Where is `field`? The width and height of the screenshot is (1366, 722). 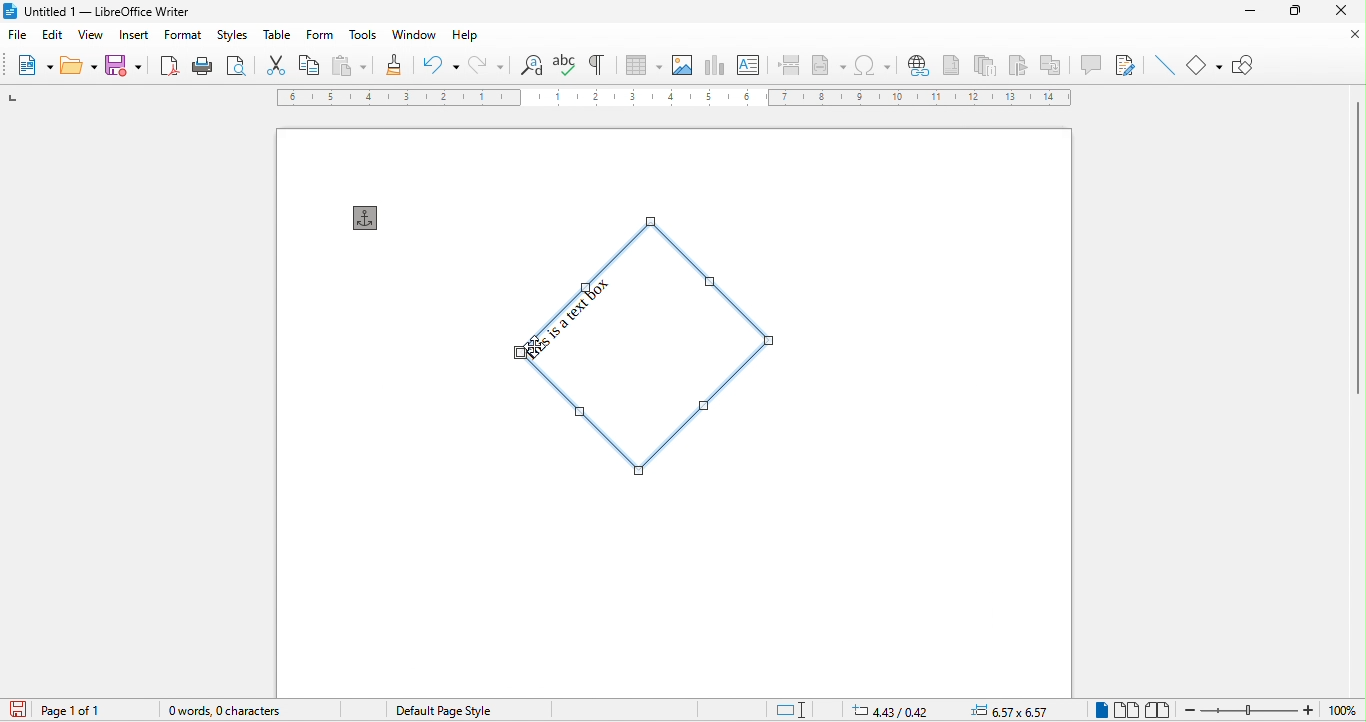 field is located at coordinates (829, 63).